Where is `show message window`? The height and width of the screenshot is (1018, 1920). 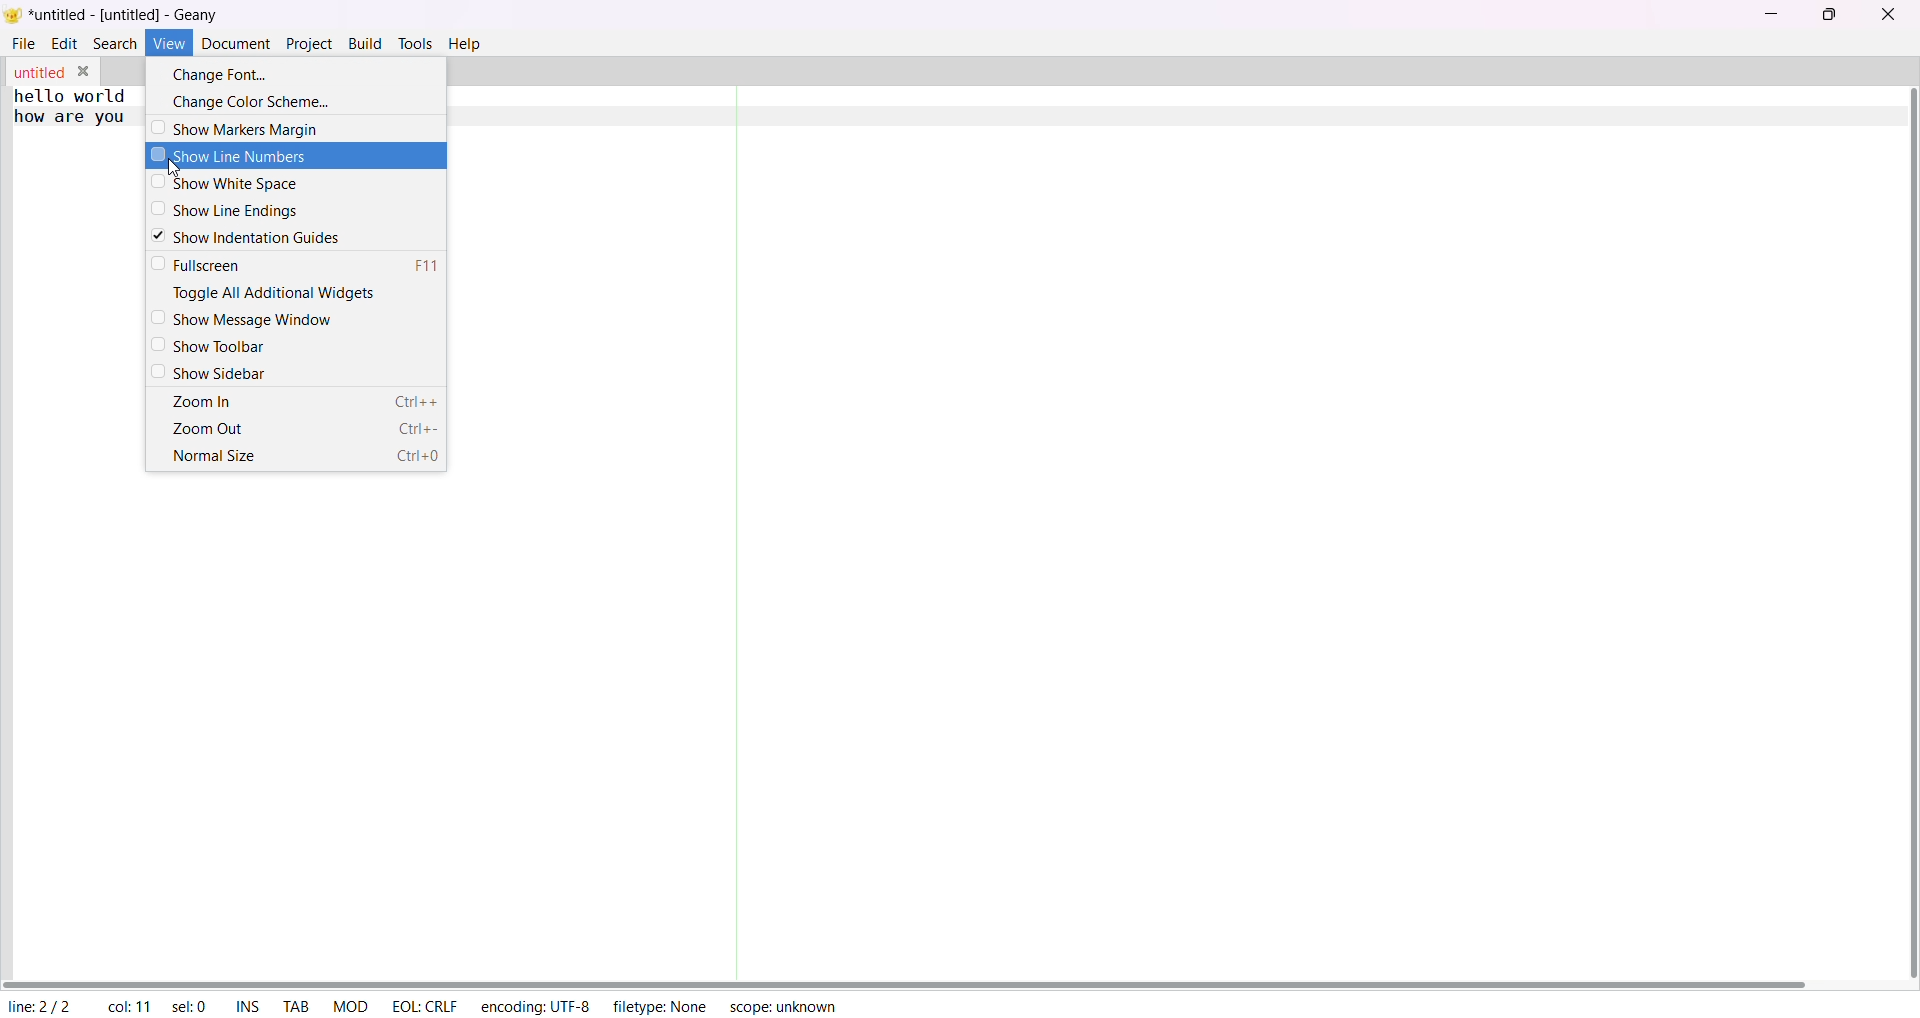
show message window is located at coordinates (243, 318).